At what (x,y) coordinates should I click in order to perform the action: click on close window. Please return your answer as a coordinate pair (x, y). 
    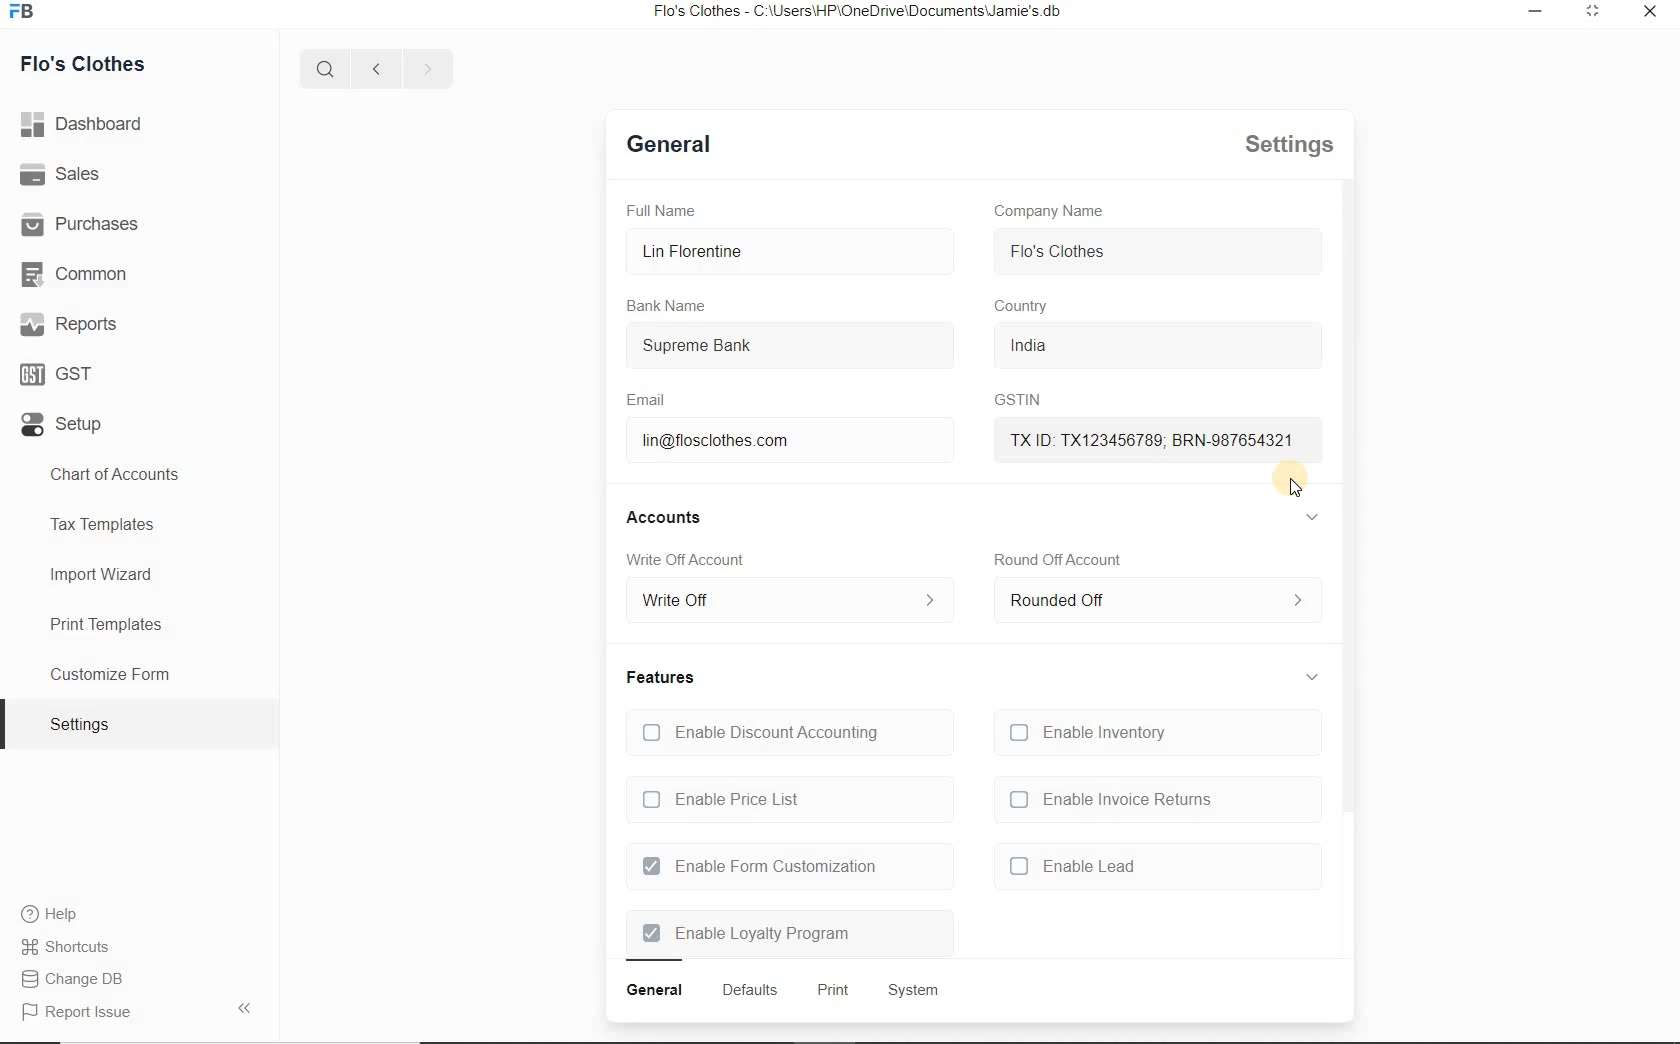
    Looking at the image, I should click on (1647, 12).